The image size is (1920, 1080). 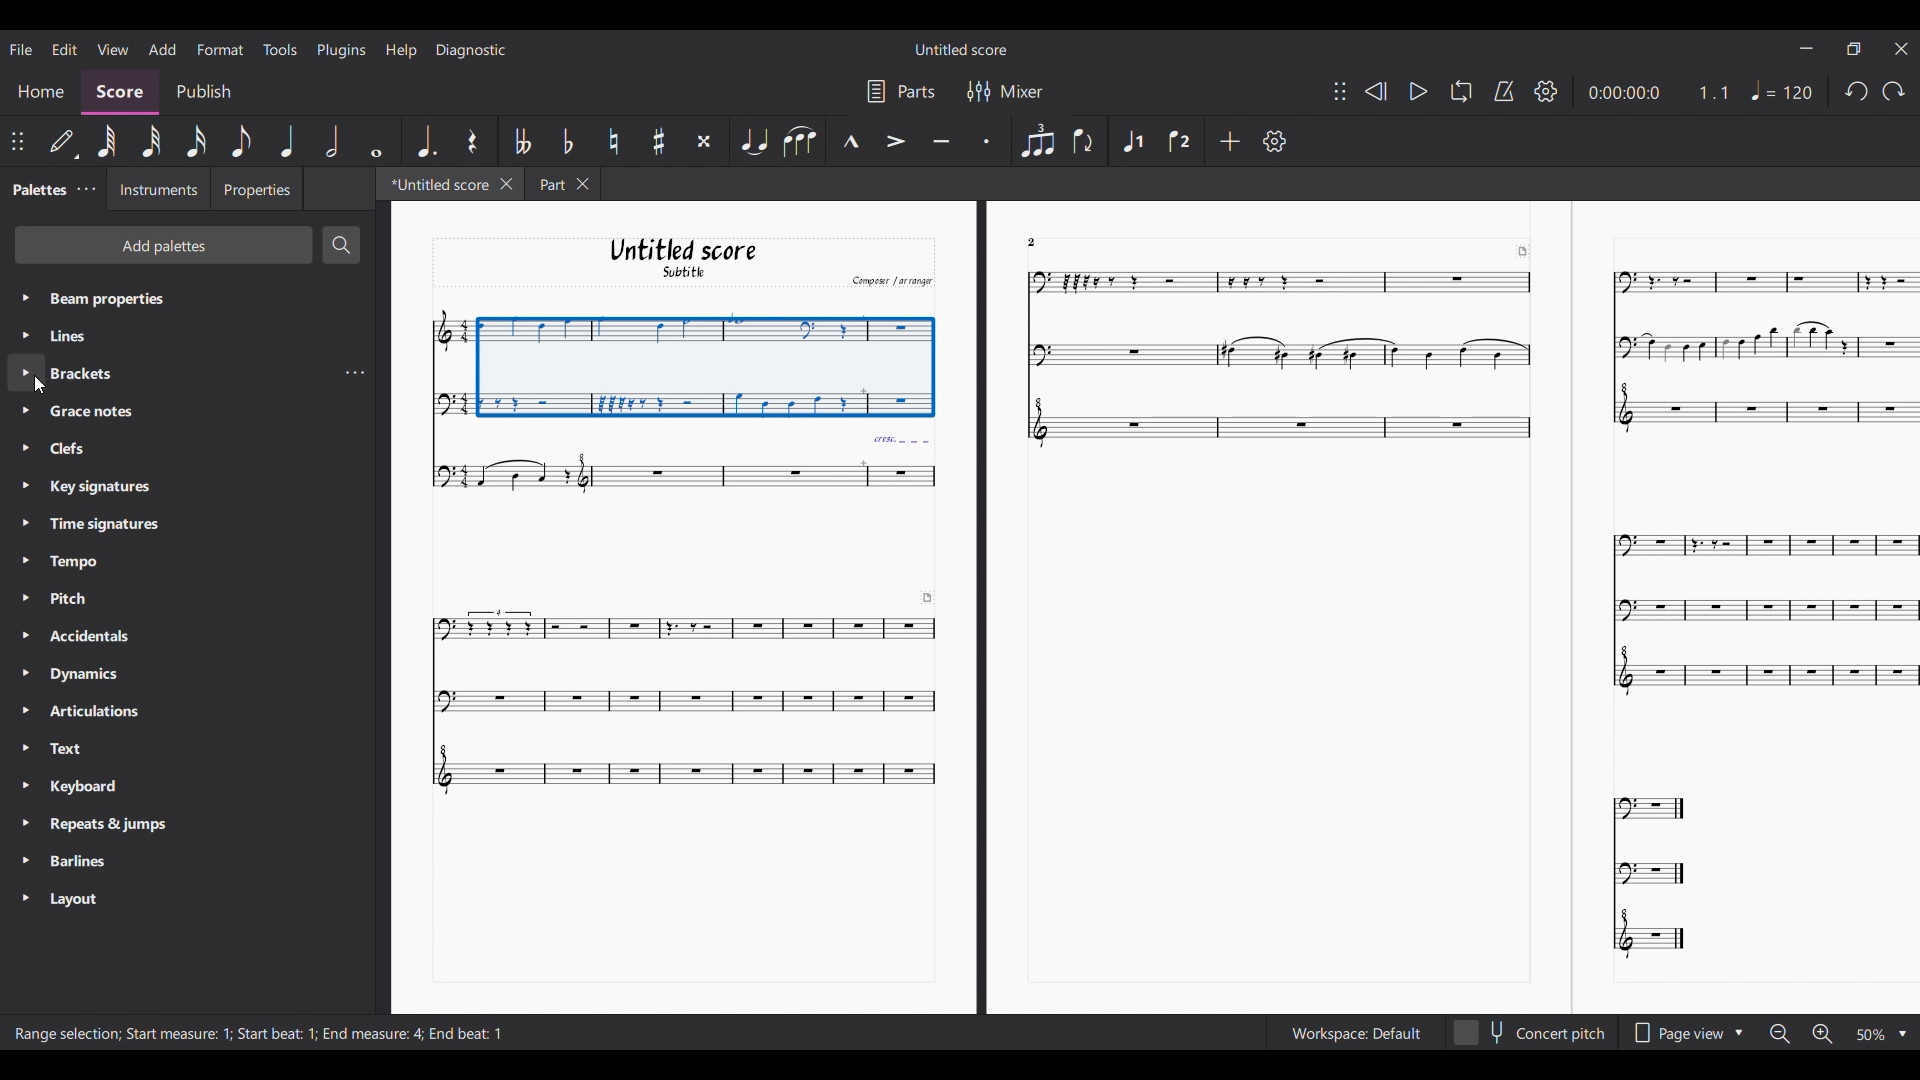 What do you see at coordinates (17, 142) in the screenshot?
I see `Change position` at bounding box center [17, 142].